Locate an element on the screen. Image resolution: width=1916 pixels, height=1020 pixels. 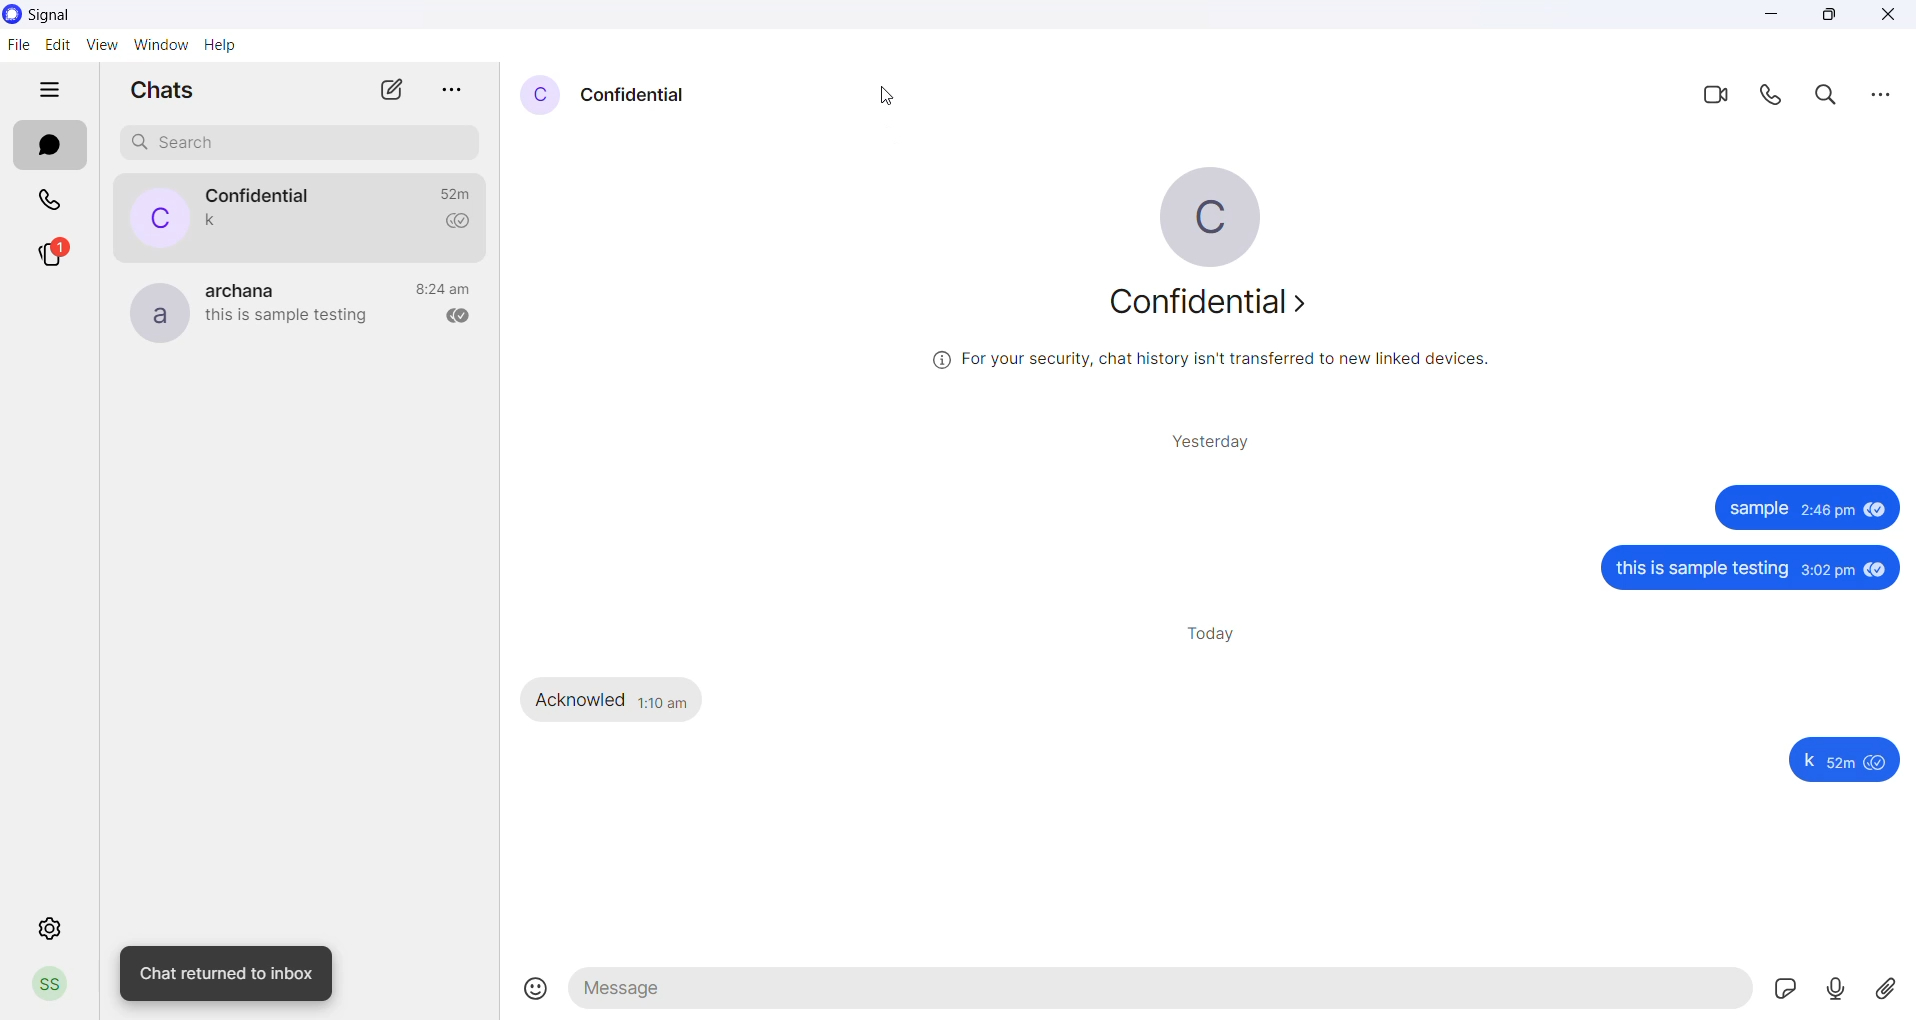
search in chat is located at coordinates (1832, 96).